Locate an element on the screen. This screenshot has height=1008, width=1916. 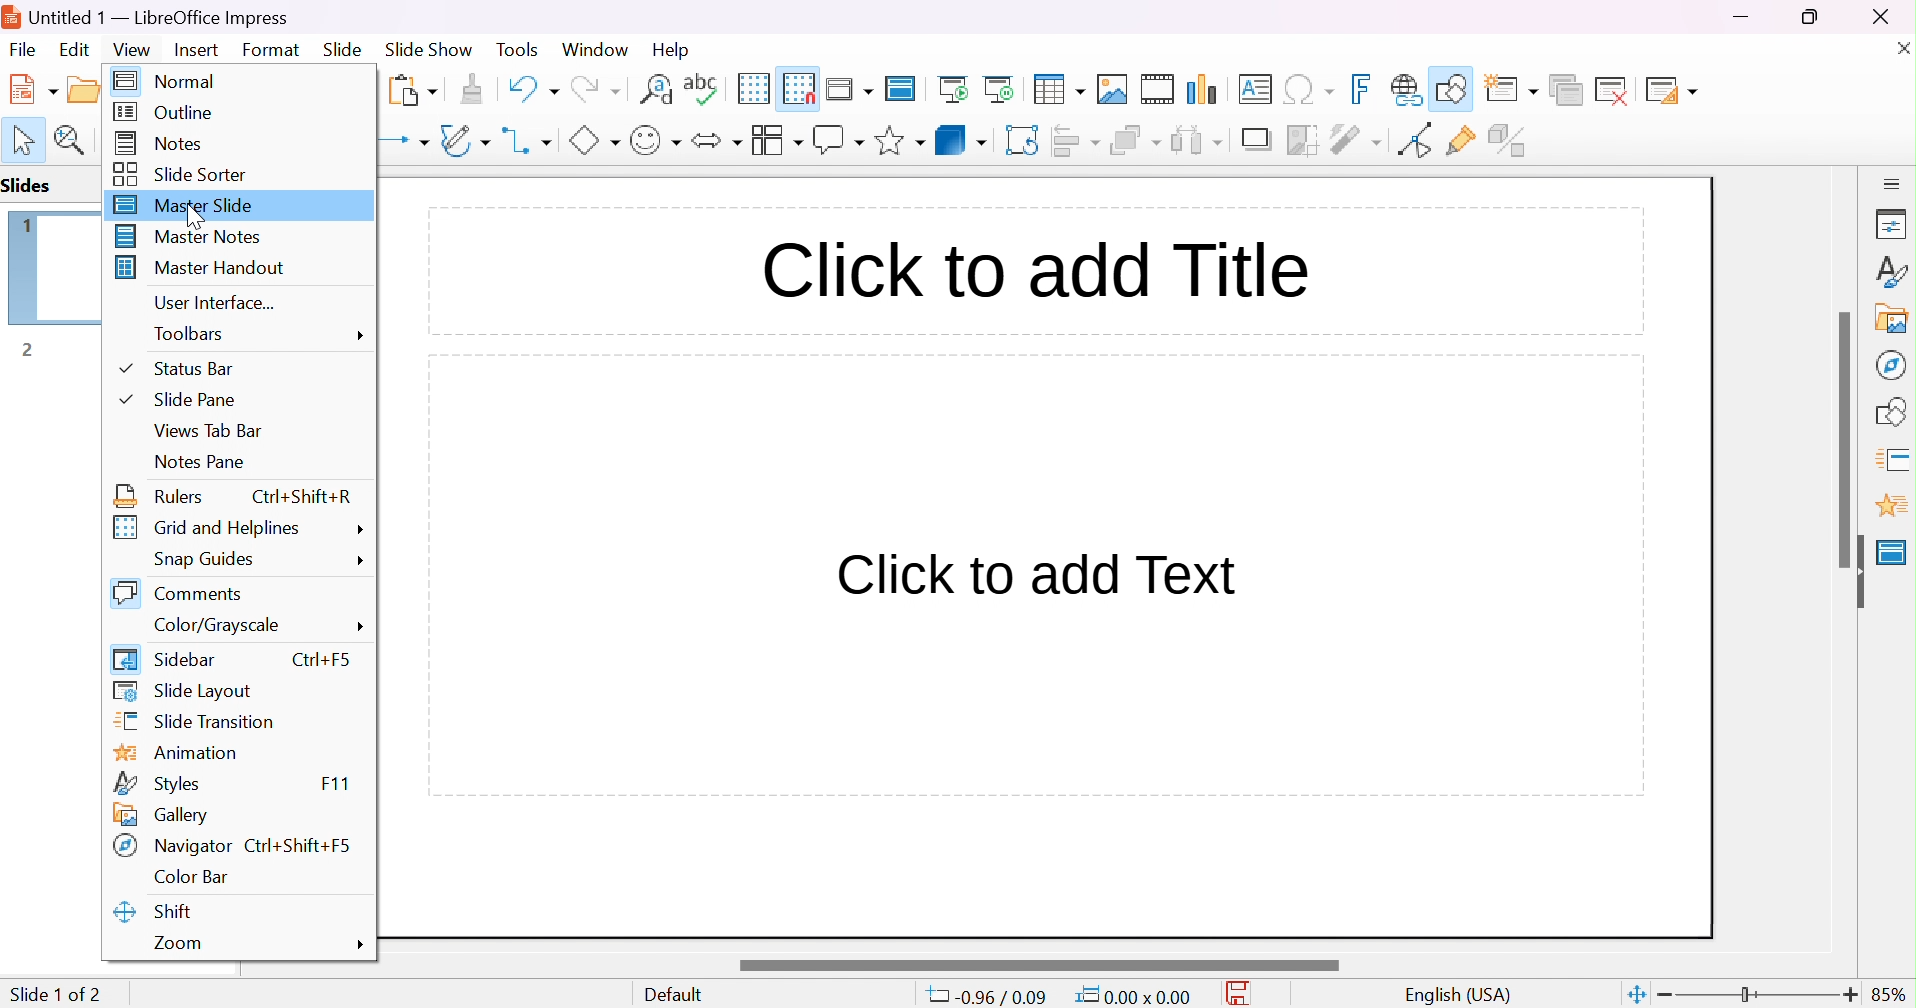
hide is located at coordinates (1854, 572).